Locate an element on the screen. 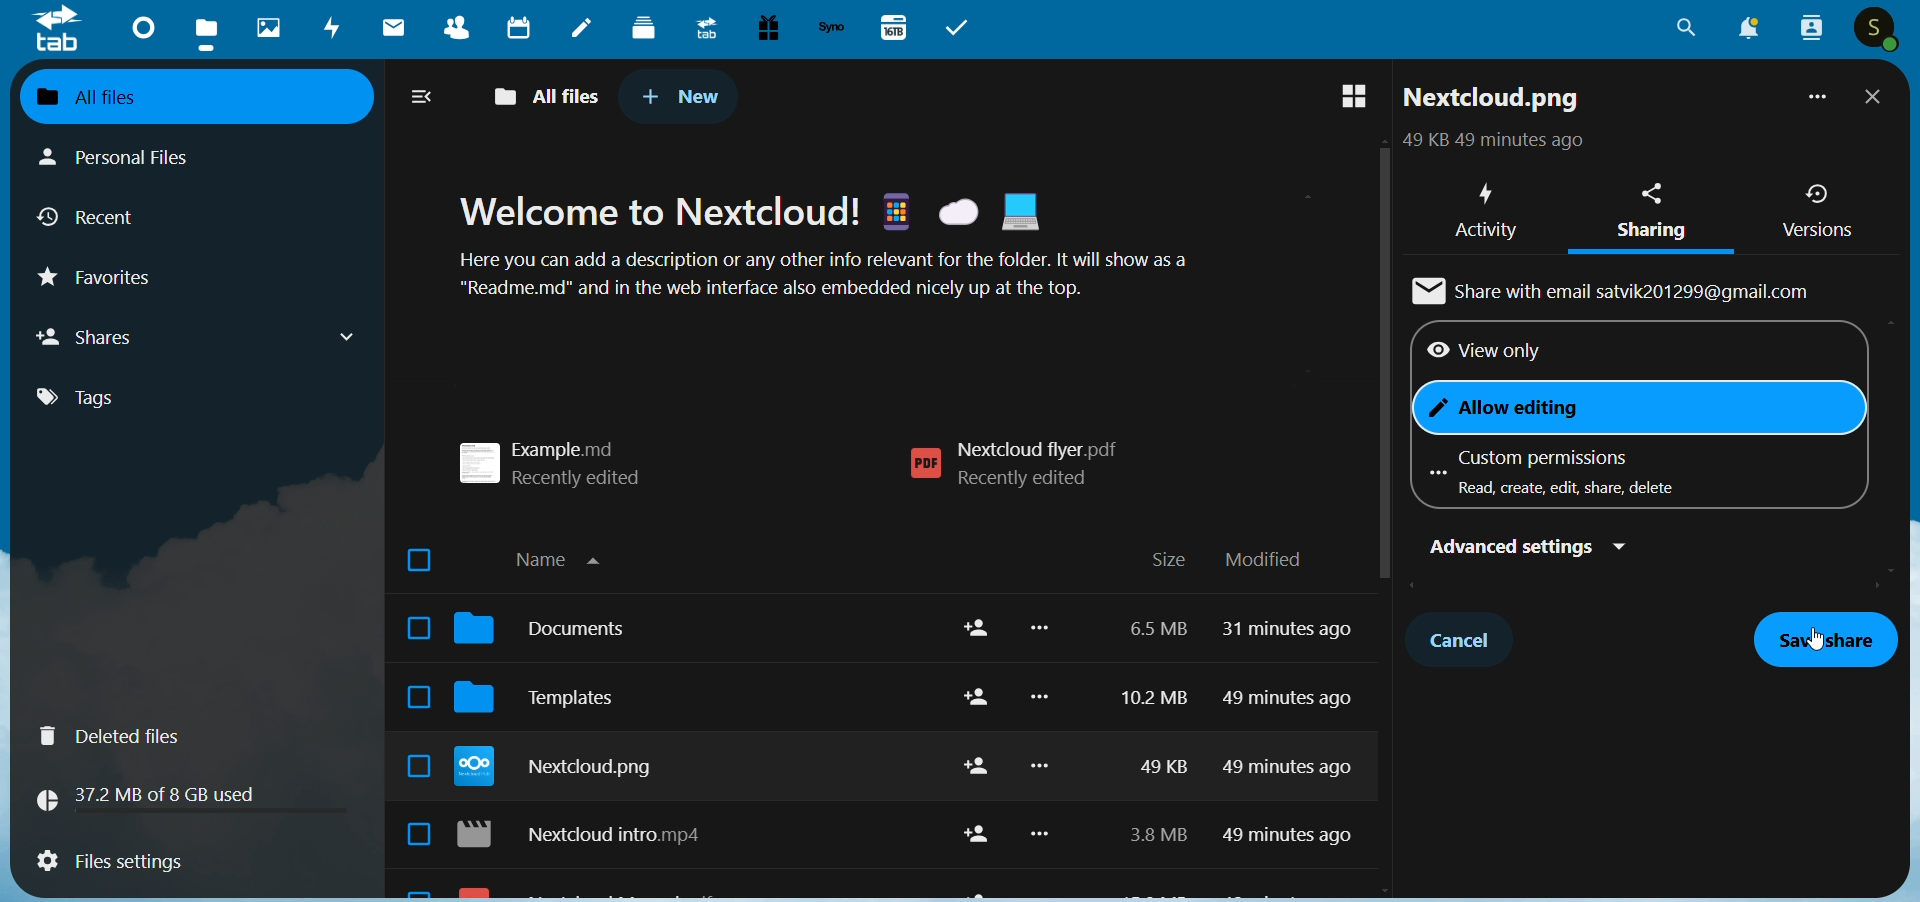 The width and height of the screenshot is (1920, 902). calendar is located at coordinates (516, 31).